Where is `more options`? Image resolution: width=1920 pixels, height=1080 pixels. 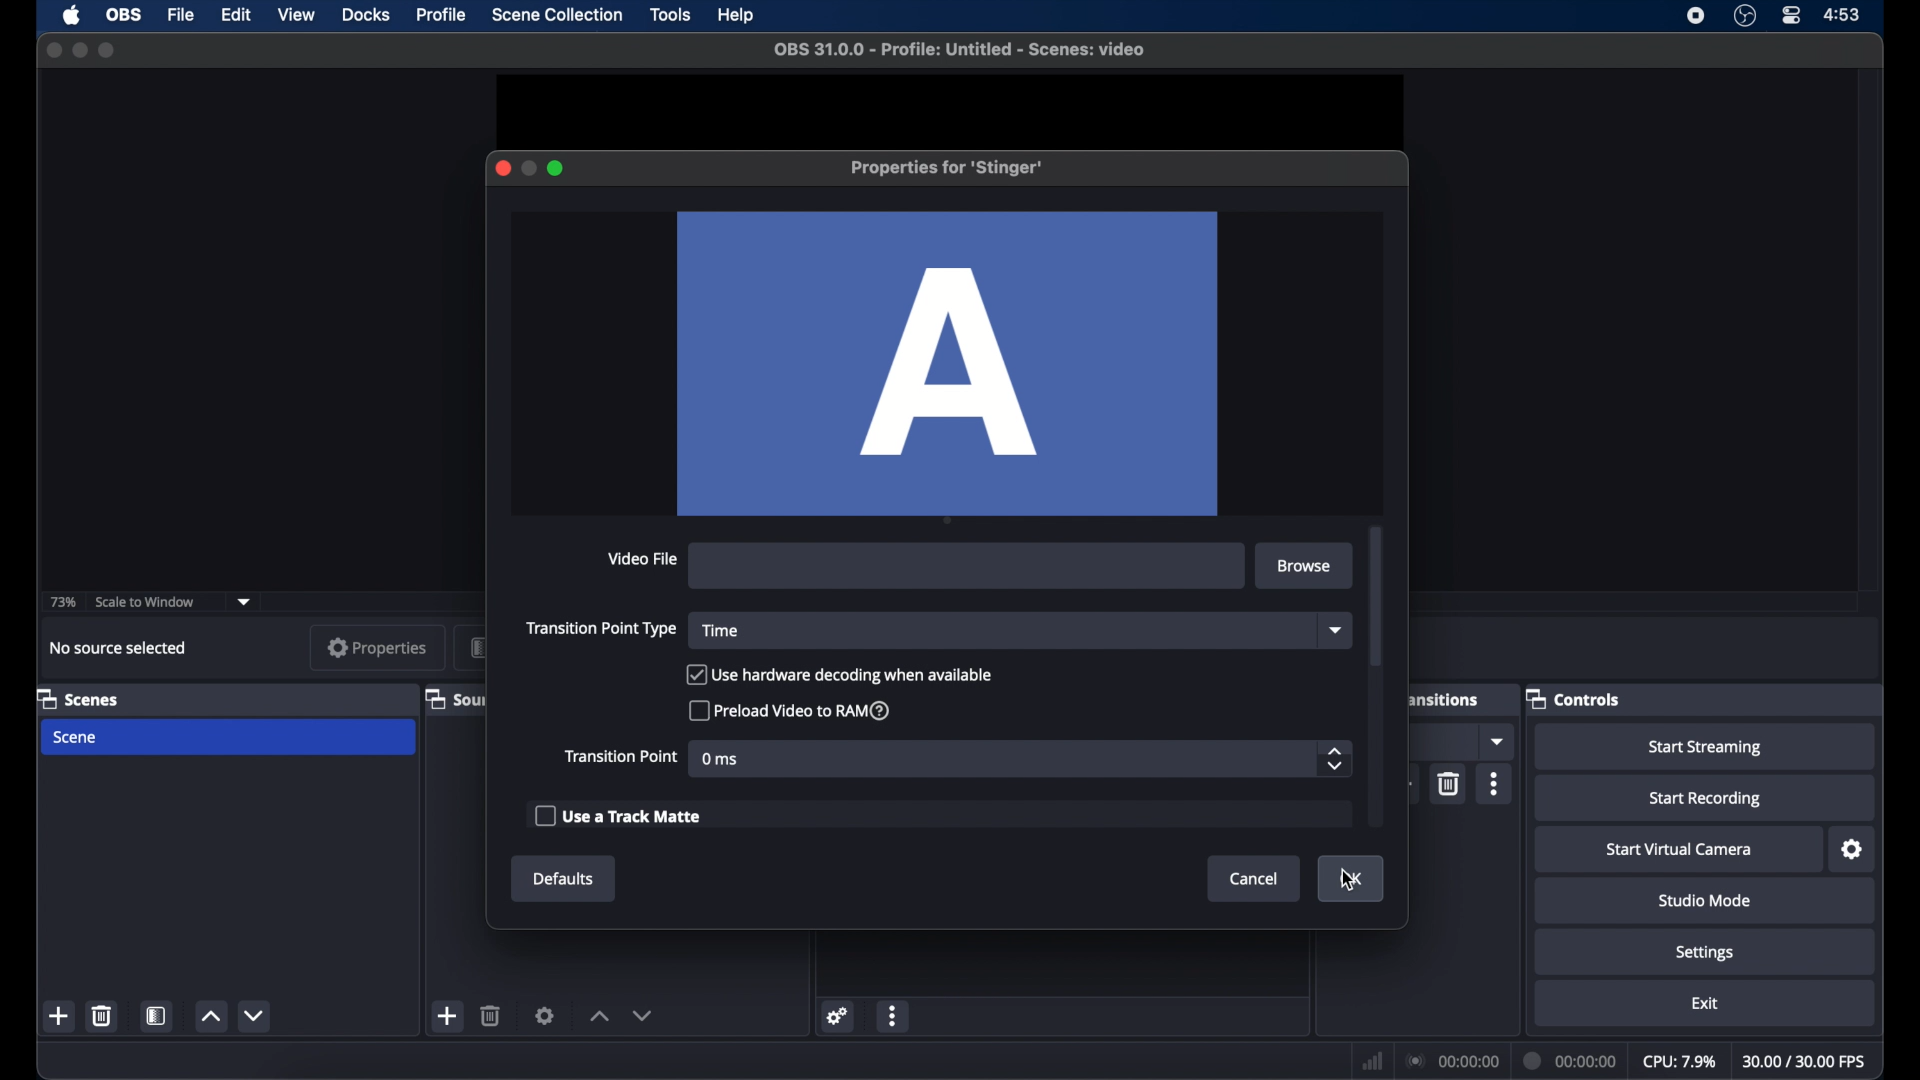 more options is located at coordinates (895, 1017).